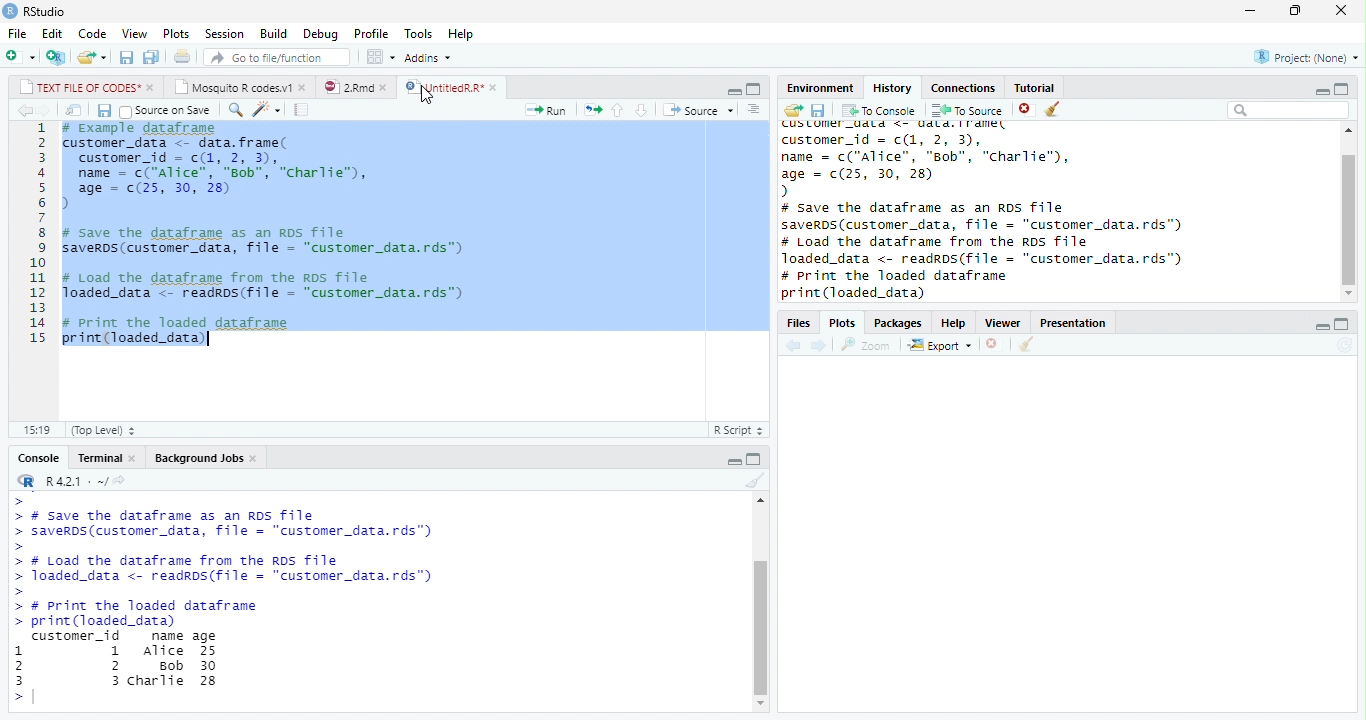 The height and width of the screenshot is (720, 1366). Describe the element at coordinates (198, 458) in the screenshot. I see `Background Jobs` at that location.